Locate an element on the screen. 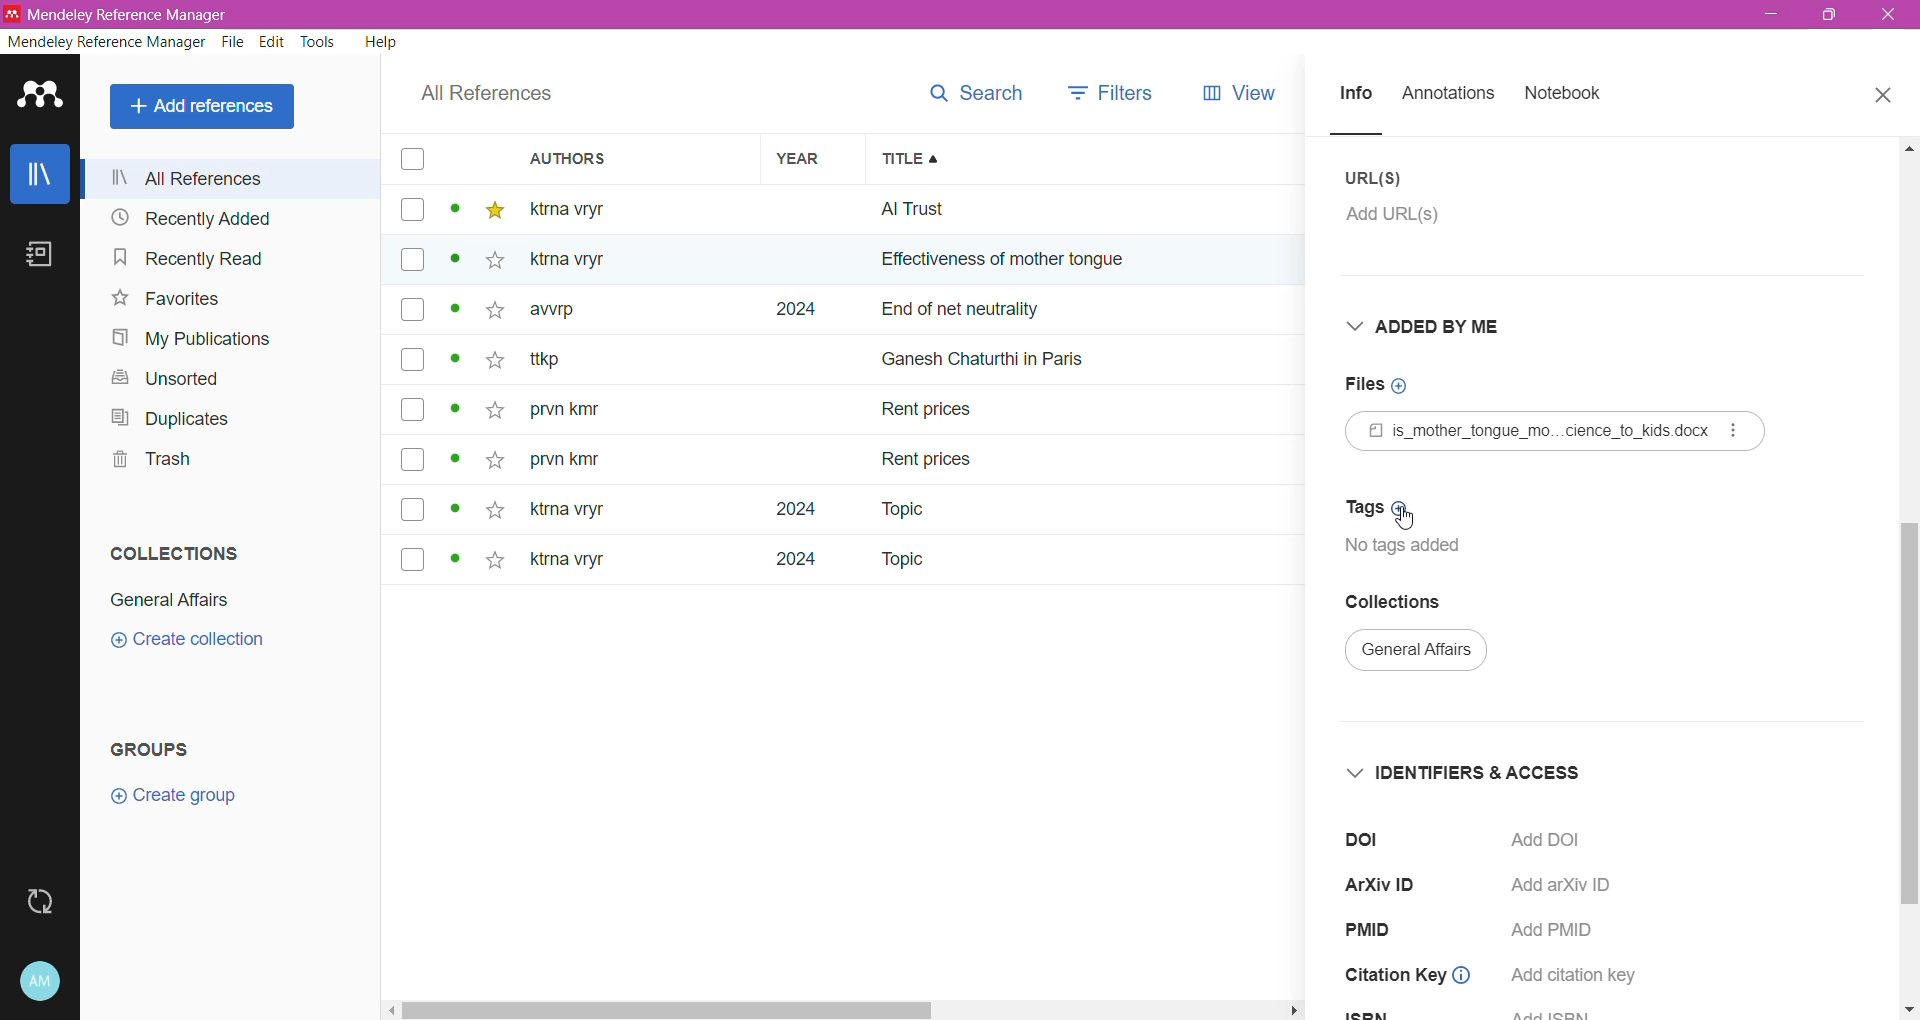 The height and width of the screenshot is (1020, 1920). Help is located at coordinates (382, 41).